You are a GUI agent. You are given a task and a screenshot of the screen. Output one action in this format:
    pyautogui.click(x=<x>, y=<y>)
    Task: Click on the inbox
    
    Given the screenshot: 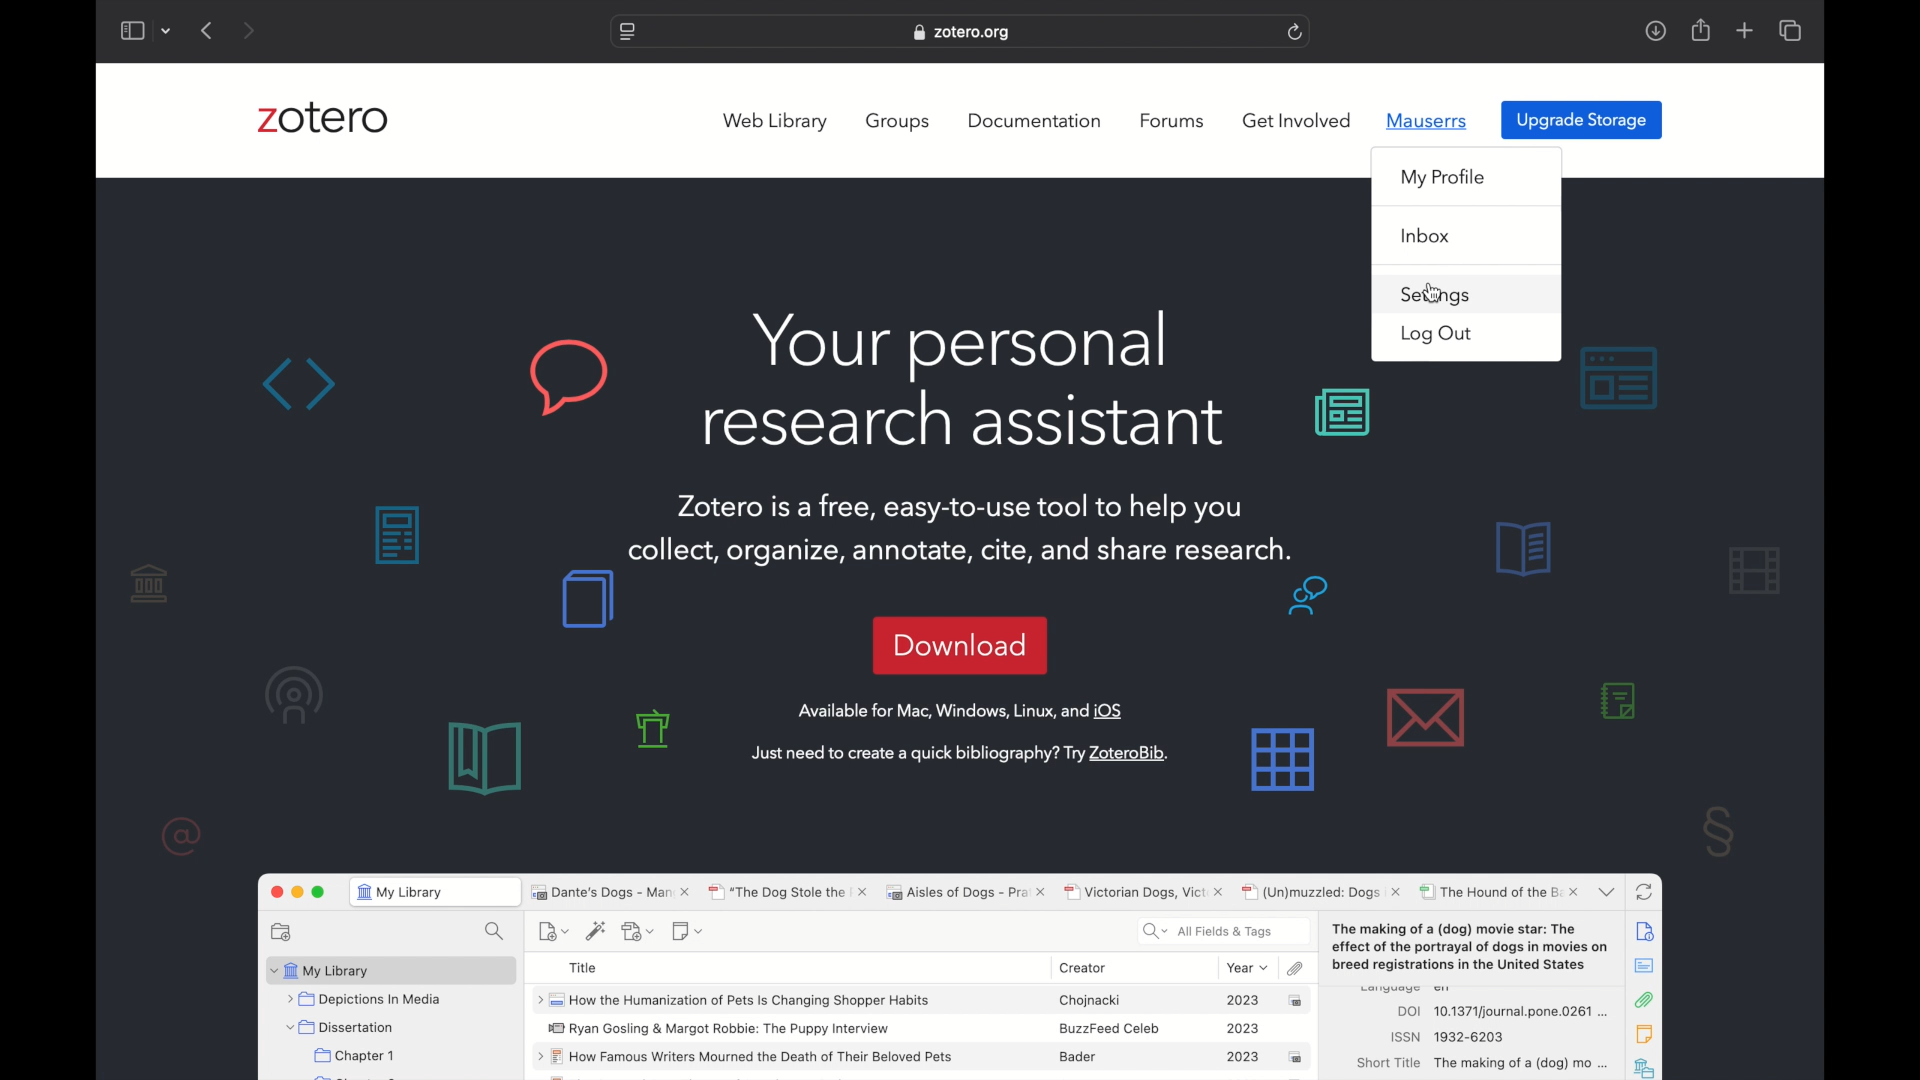 What is the action you would take?
    pyautogui.click(x=1427, y=236)
    